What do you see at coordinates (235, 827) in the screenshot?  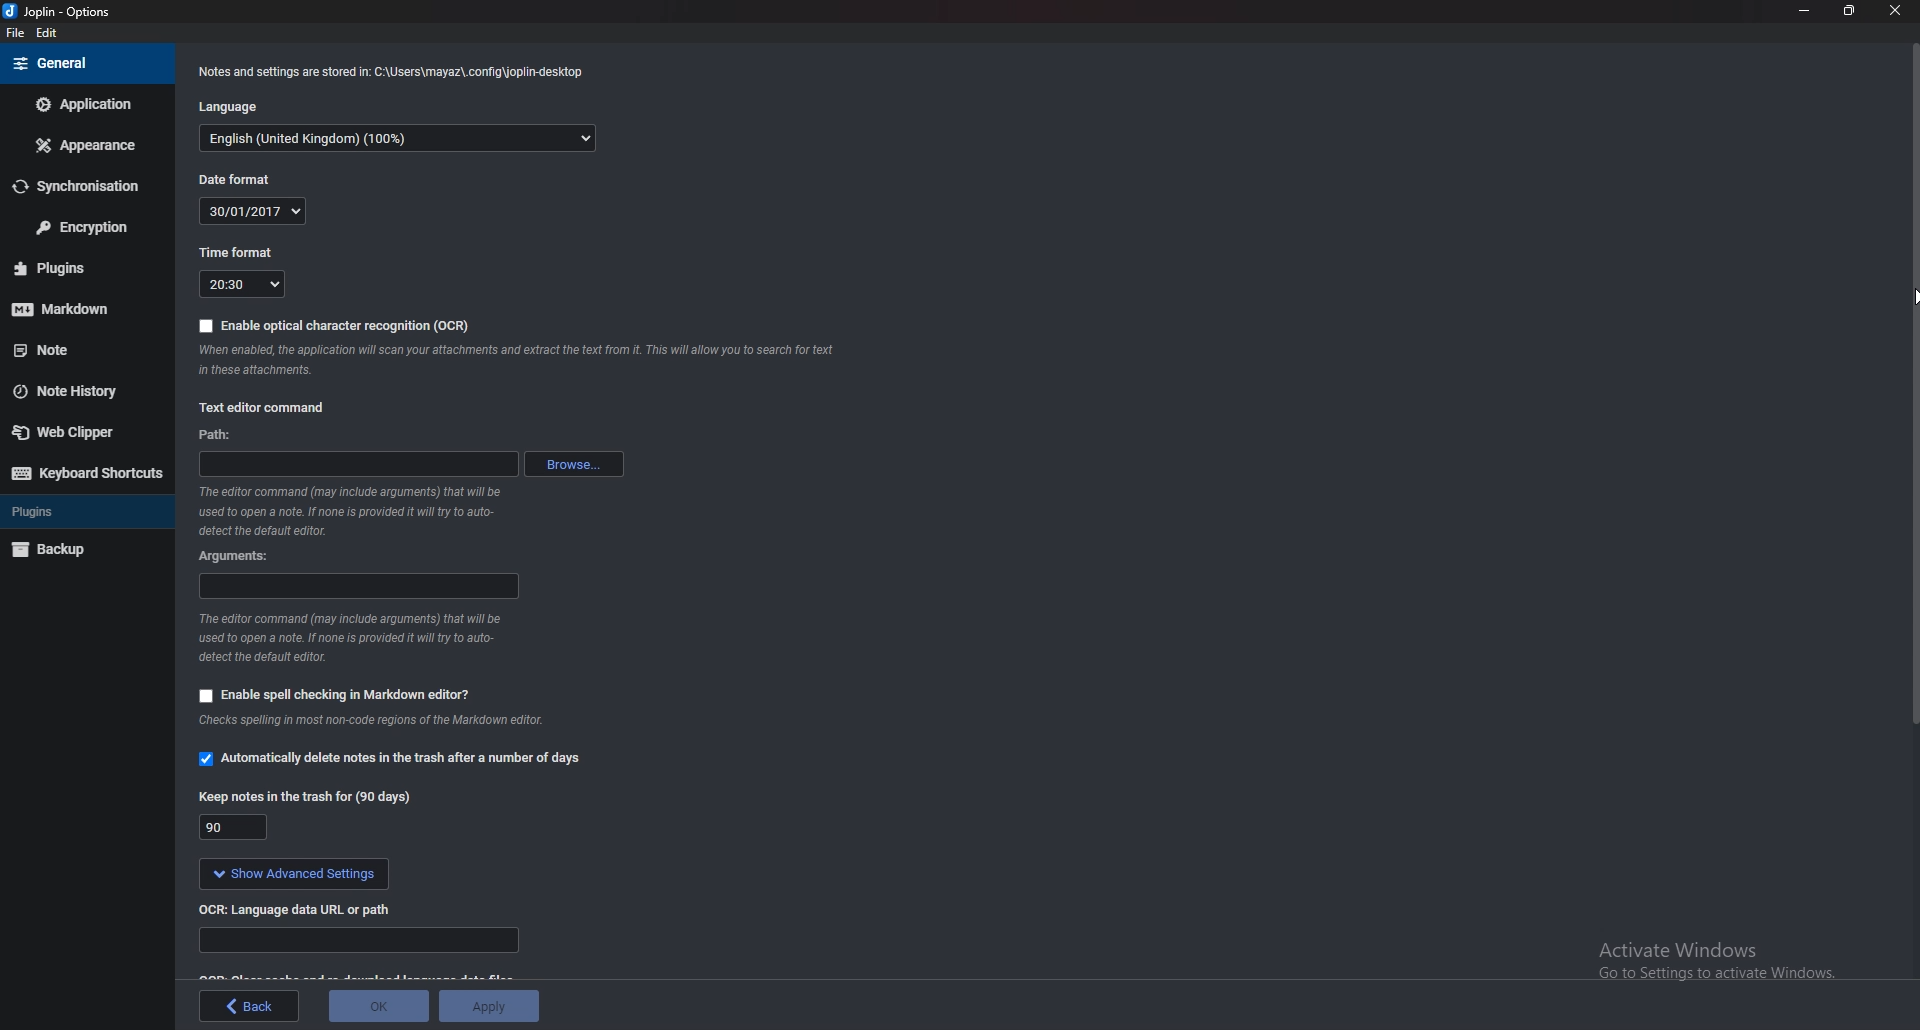 I see `90 days` at bounding box center [235, 827].